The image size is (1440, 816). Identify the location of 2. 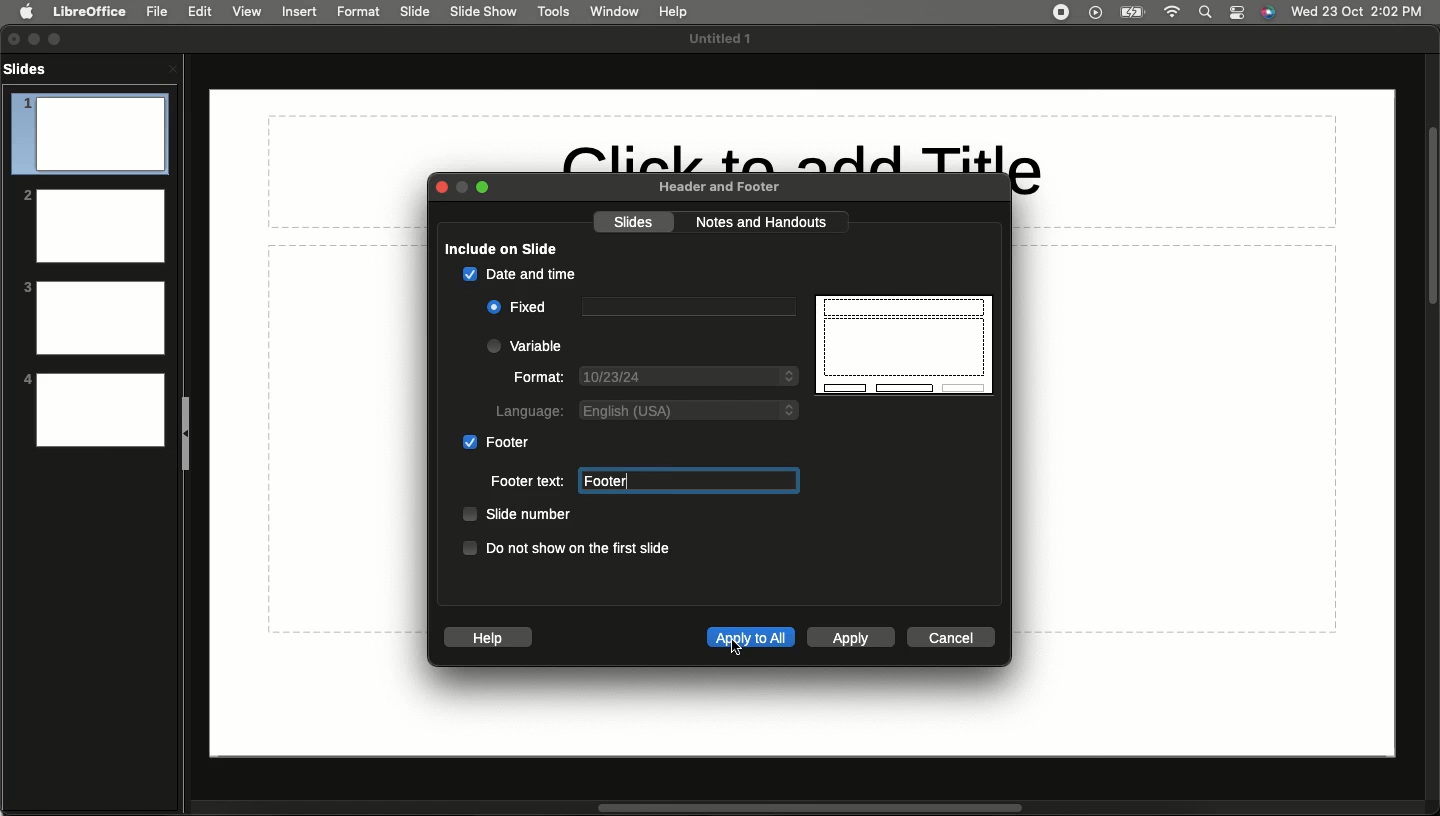
(92, 224).